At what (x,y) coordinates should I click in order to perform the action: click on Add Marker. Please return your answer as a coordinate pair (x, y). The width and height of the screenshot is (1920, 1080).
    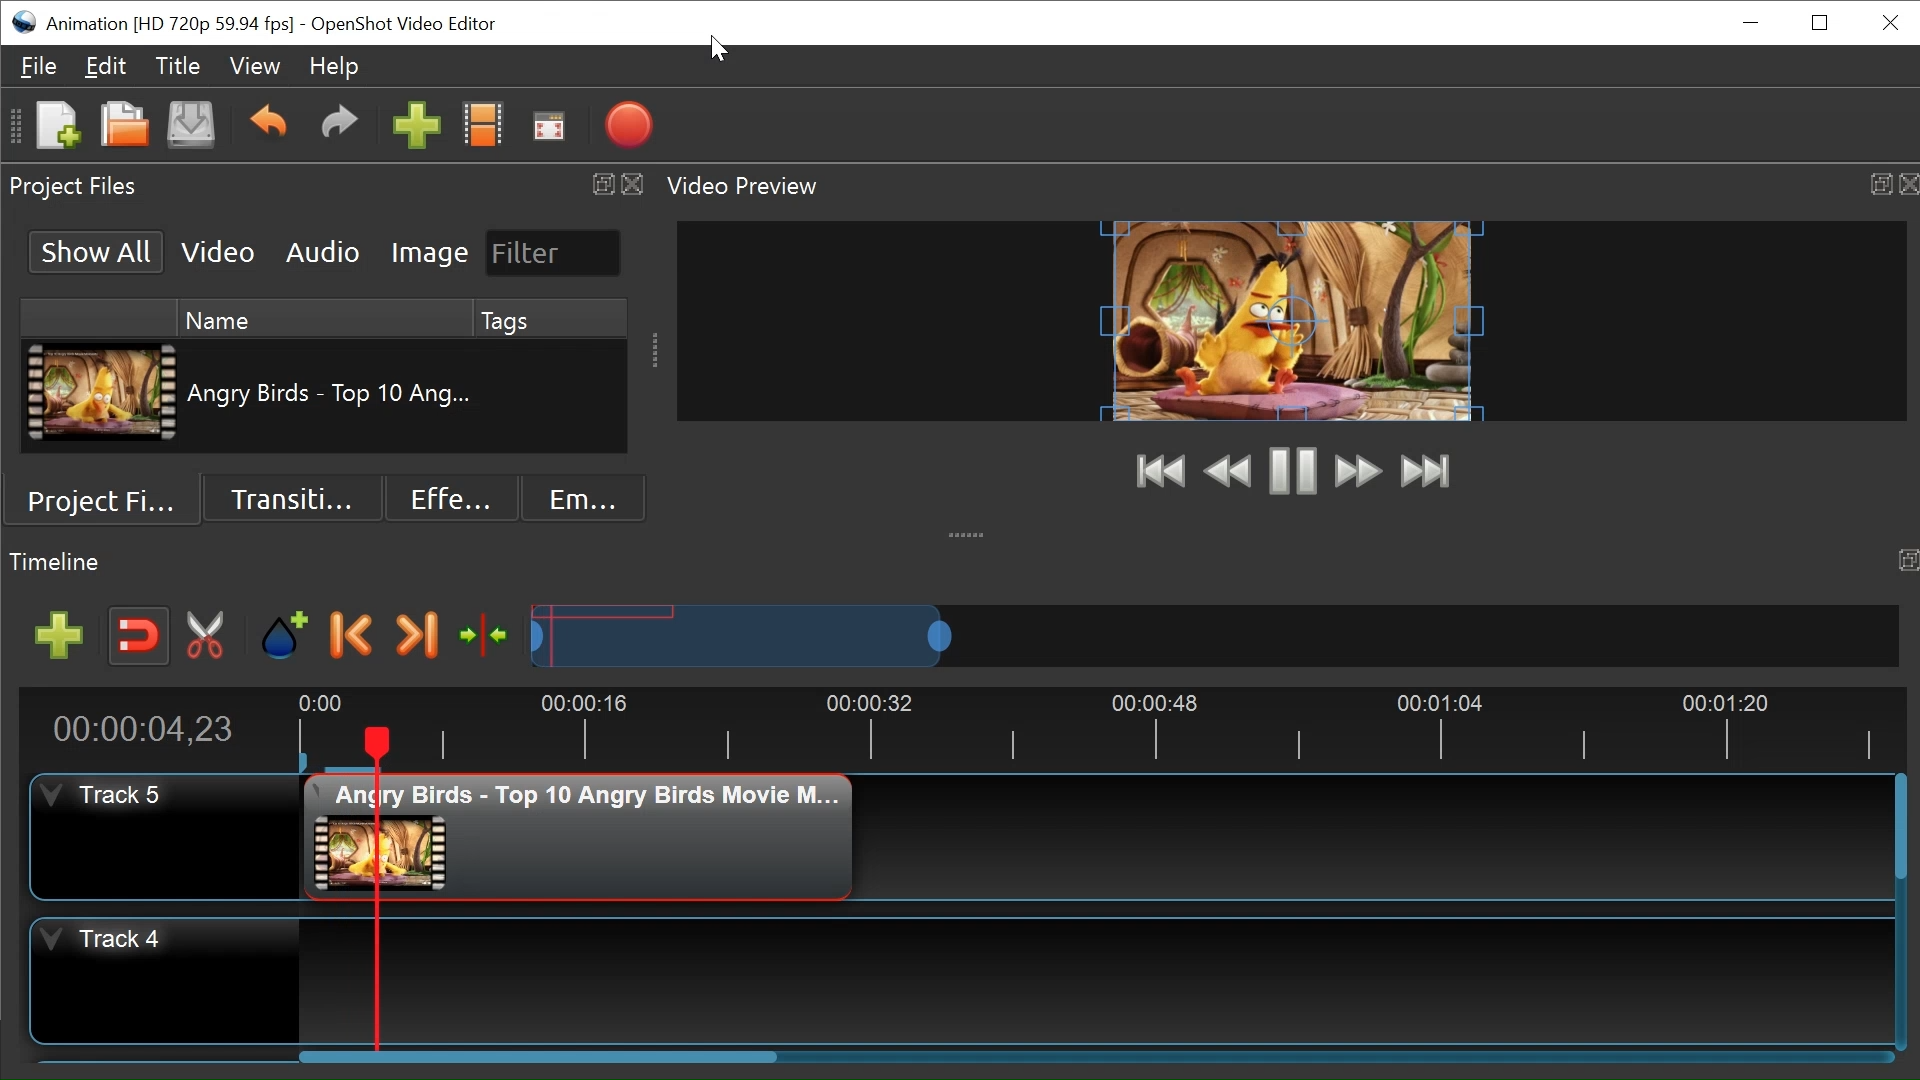
    Looking at the image, I should click on (287, 637).